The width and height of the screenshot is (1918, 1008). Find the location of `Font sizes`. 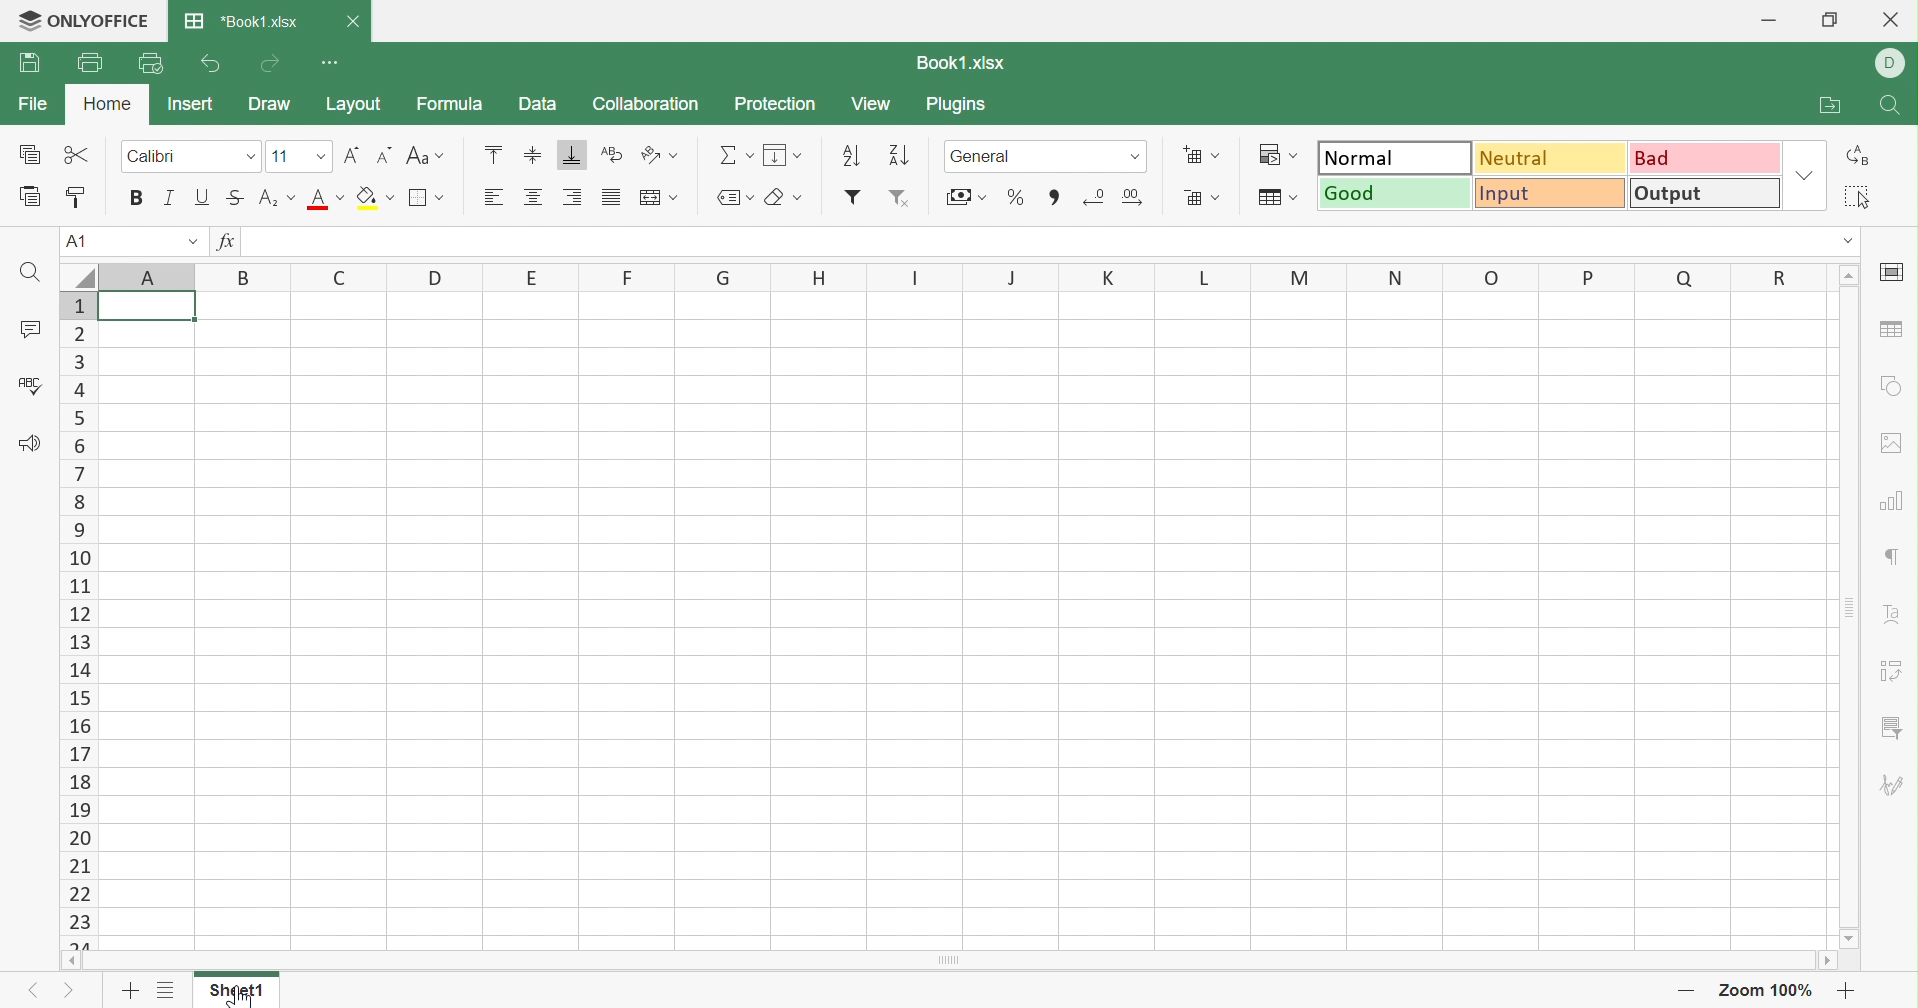

Font sizes is located at coordinates (319, 158).